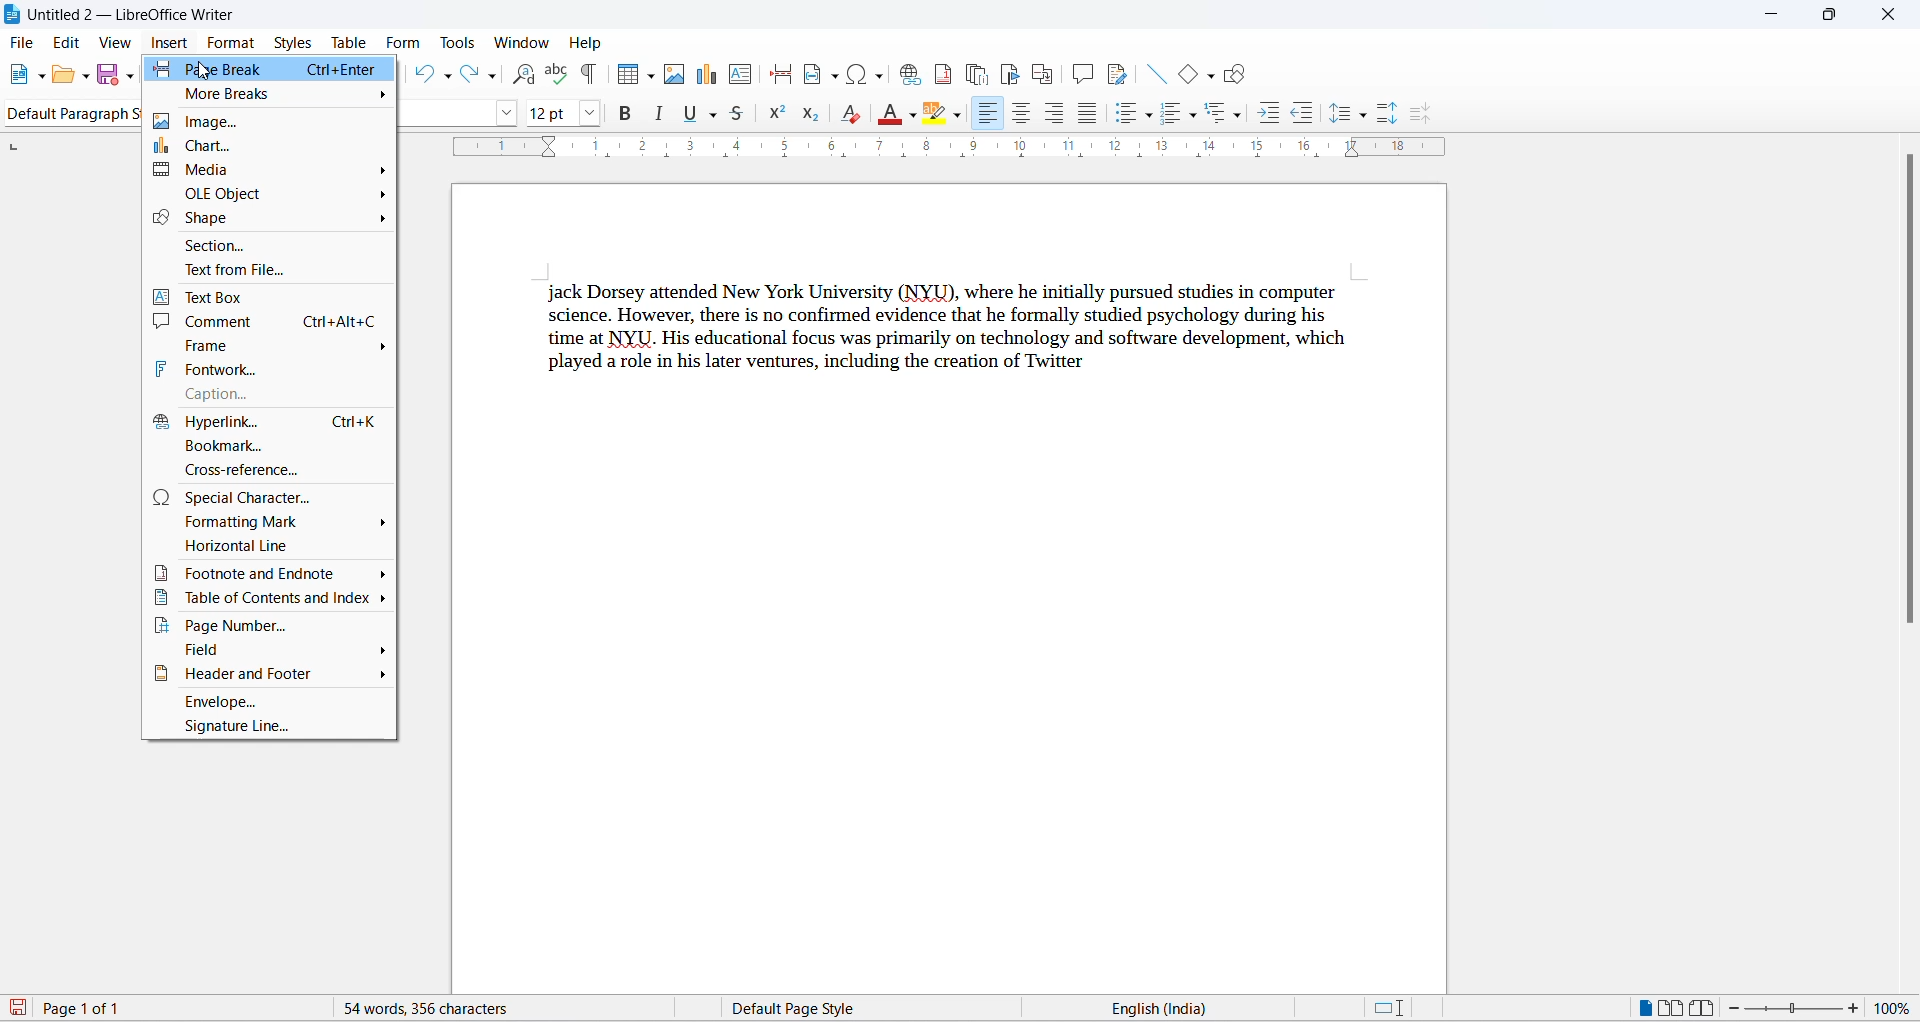 The height and width of the screenshot is (1022, 1920). I want to click on insert endnote, so click(974, 74).